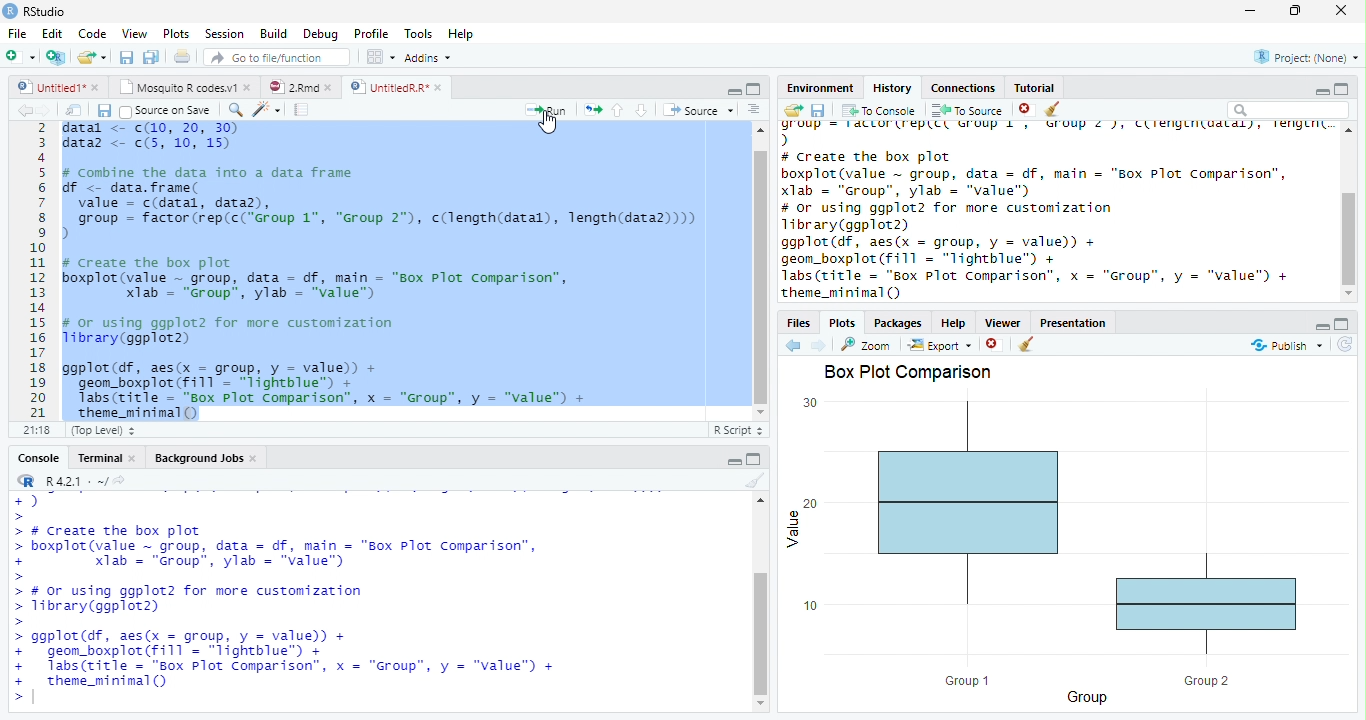 The height and width of the screenshot is (720, 1366). Describe the element at coordinates (44, 111) in the screenshot. I see `Go forward to next source location` at that location.